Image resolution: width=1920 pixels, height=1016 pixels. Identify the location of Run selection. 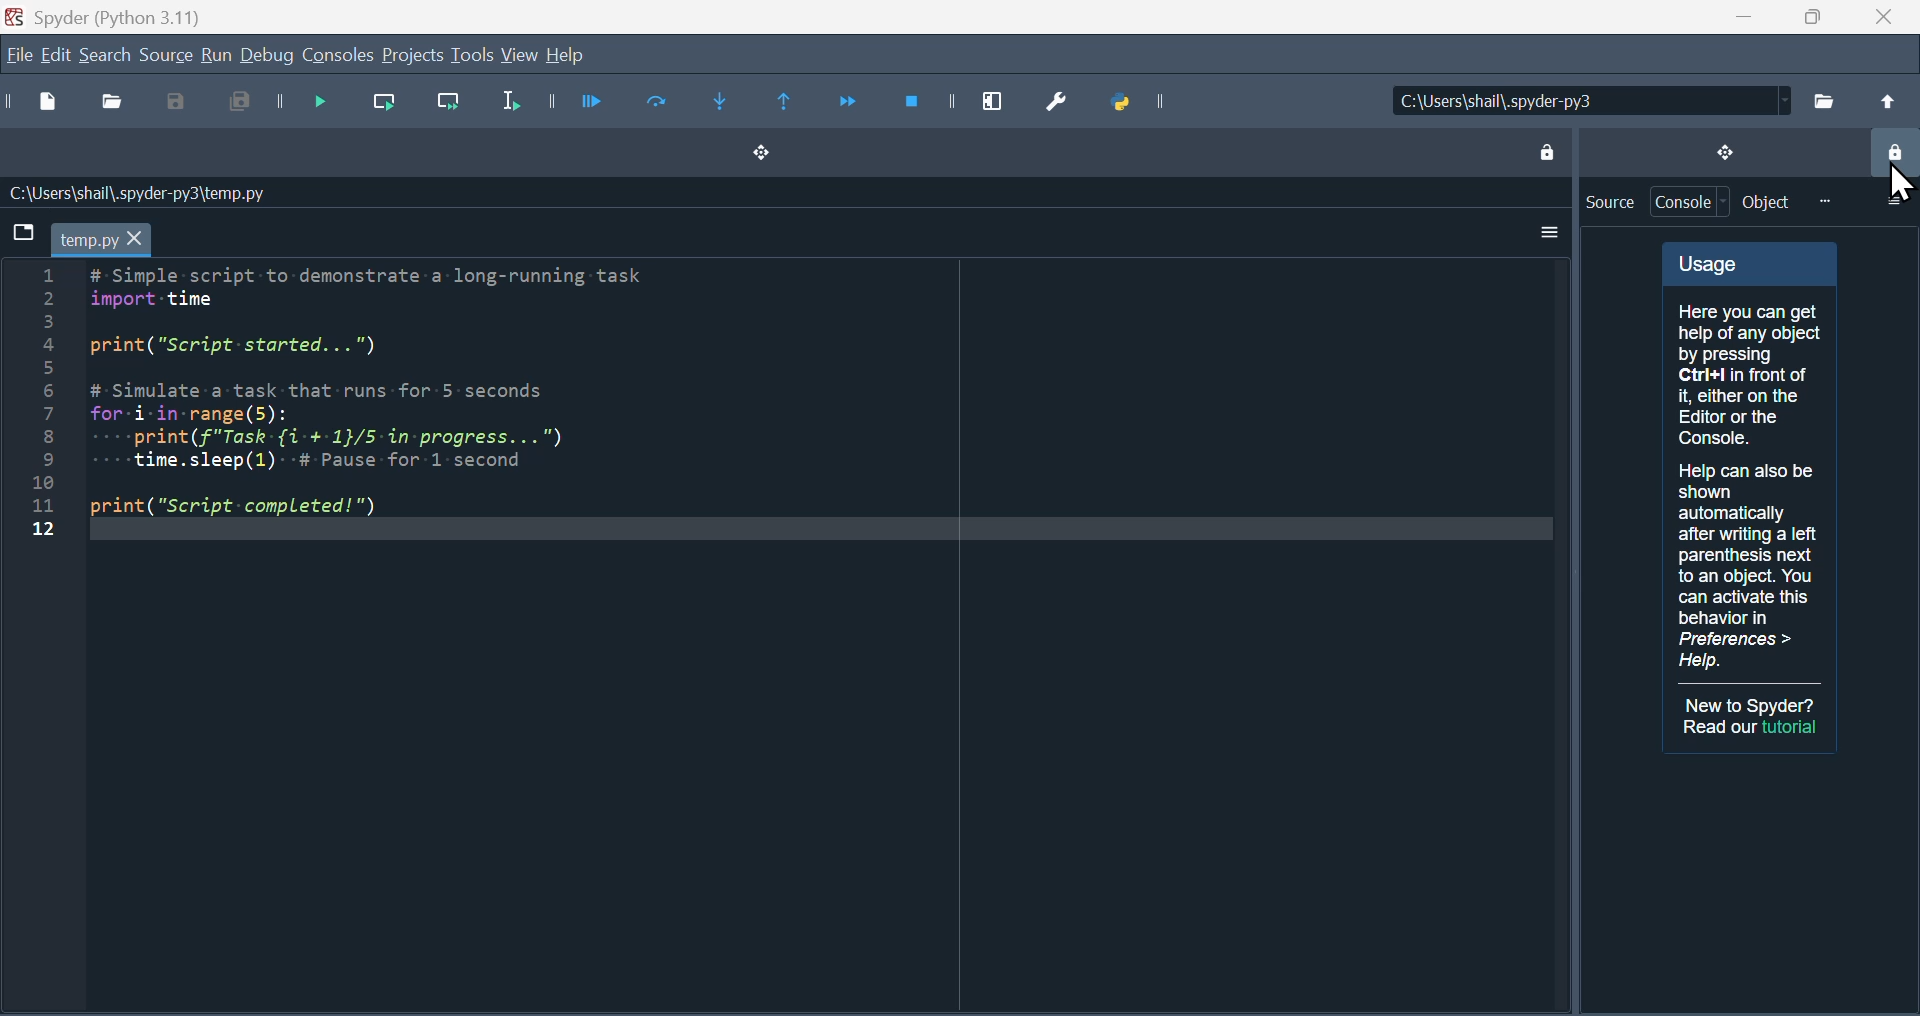
(507, 106).